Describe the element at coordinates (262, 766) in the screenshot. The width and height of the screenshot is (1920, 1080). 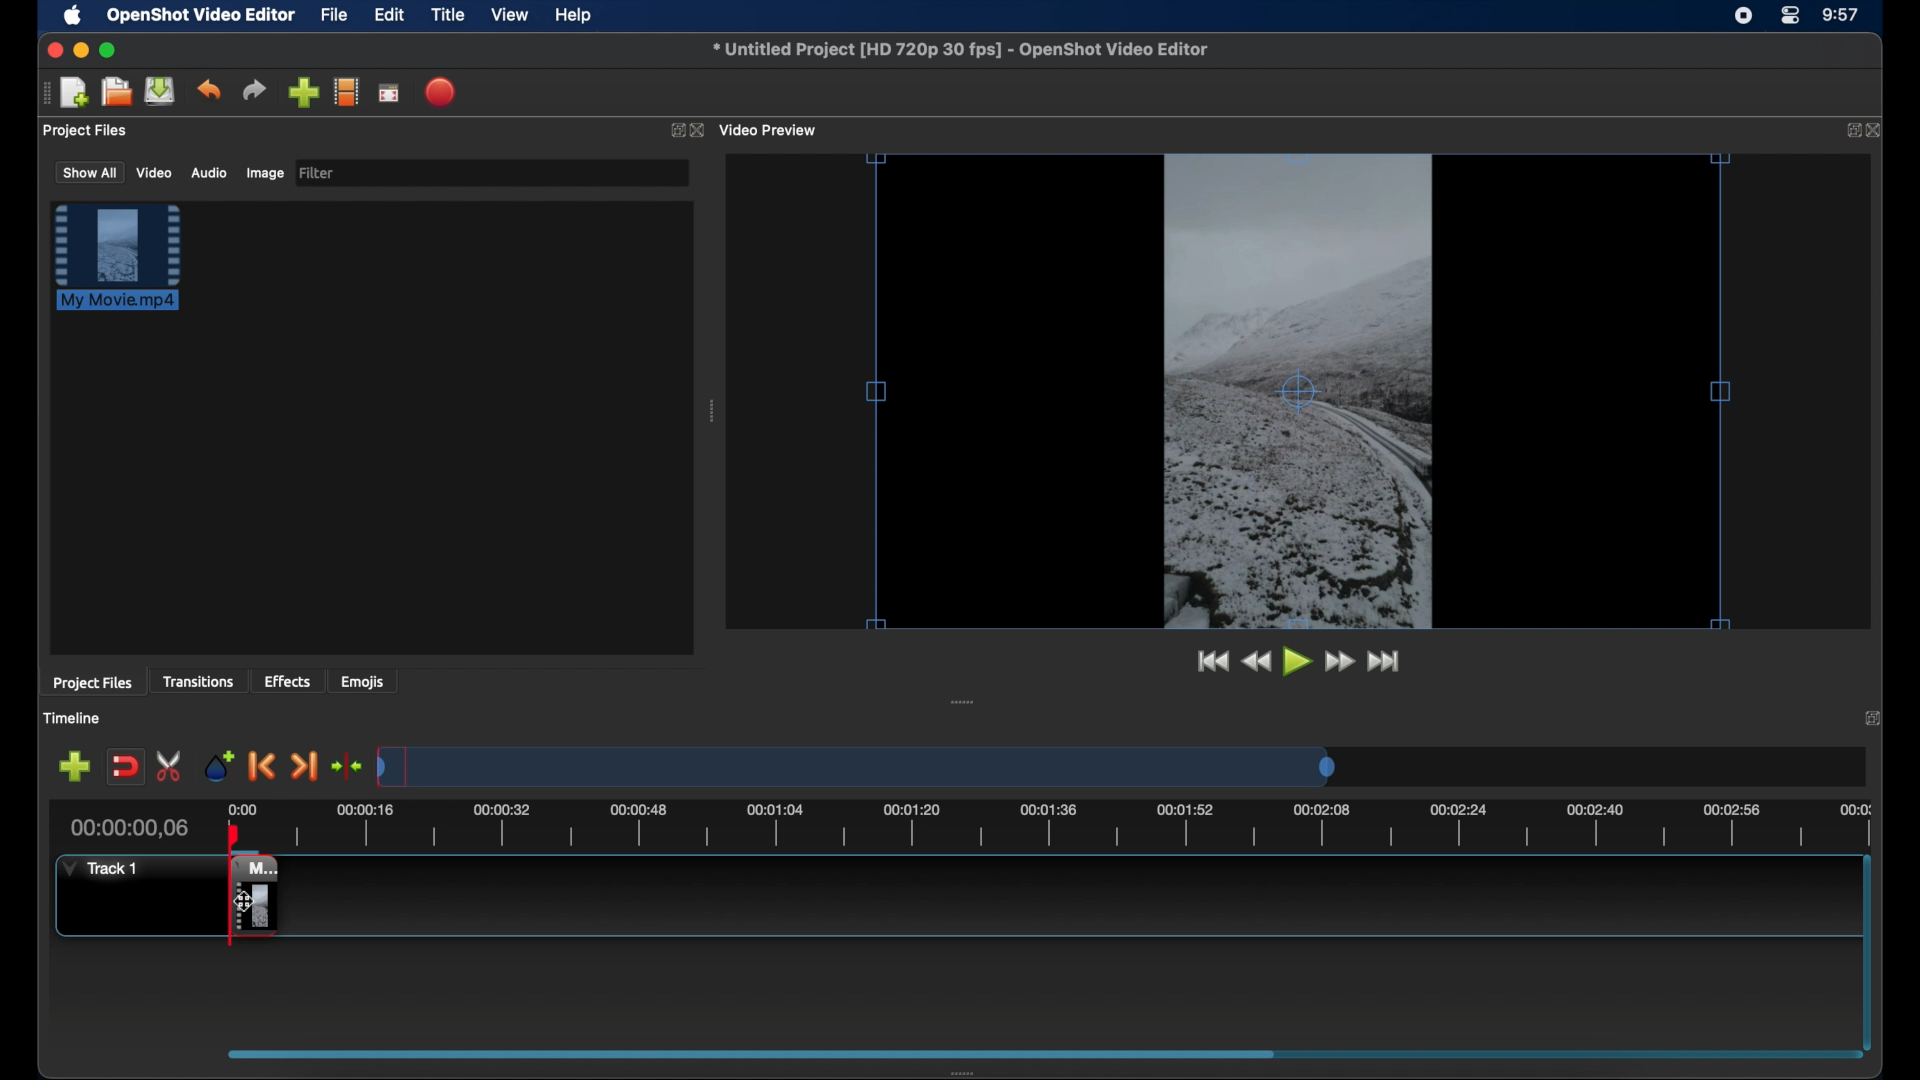
I see `previous marker` at that location.